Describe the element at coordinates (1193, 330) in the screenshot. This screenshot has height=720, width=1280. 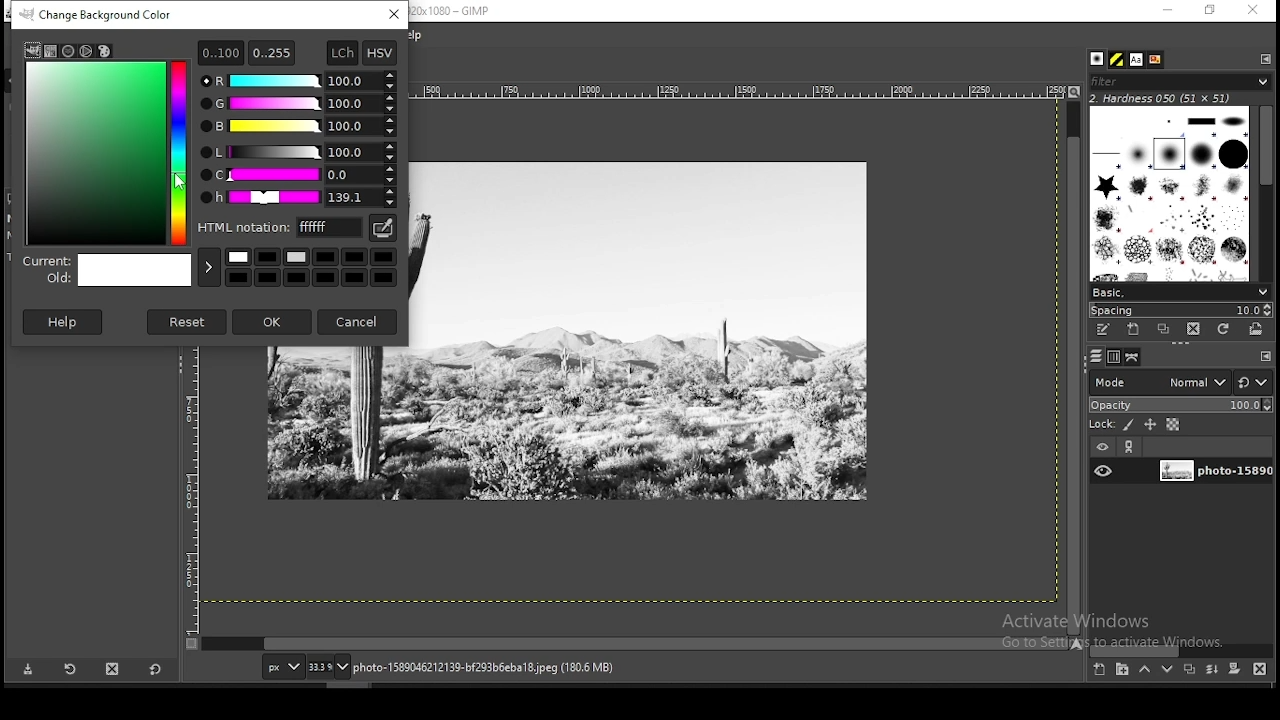
I see `delete brush` at that location.